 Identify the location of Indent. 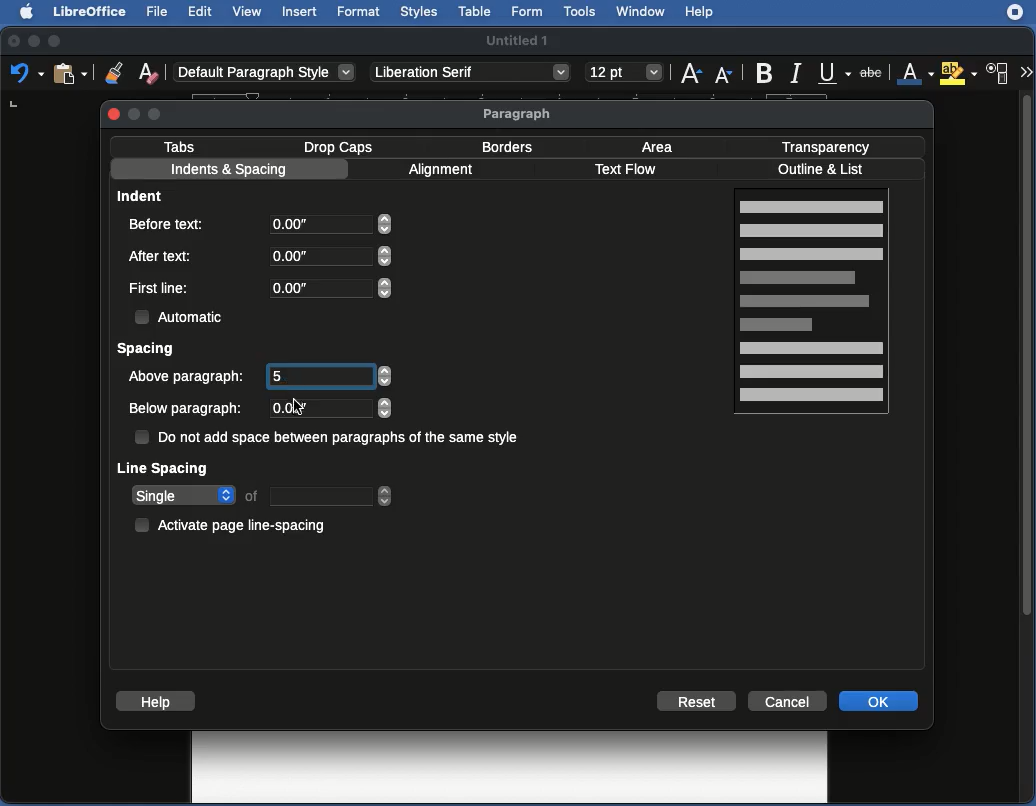
(143, 195).